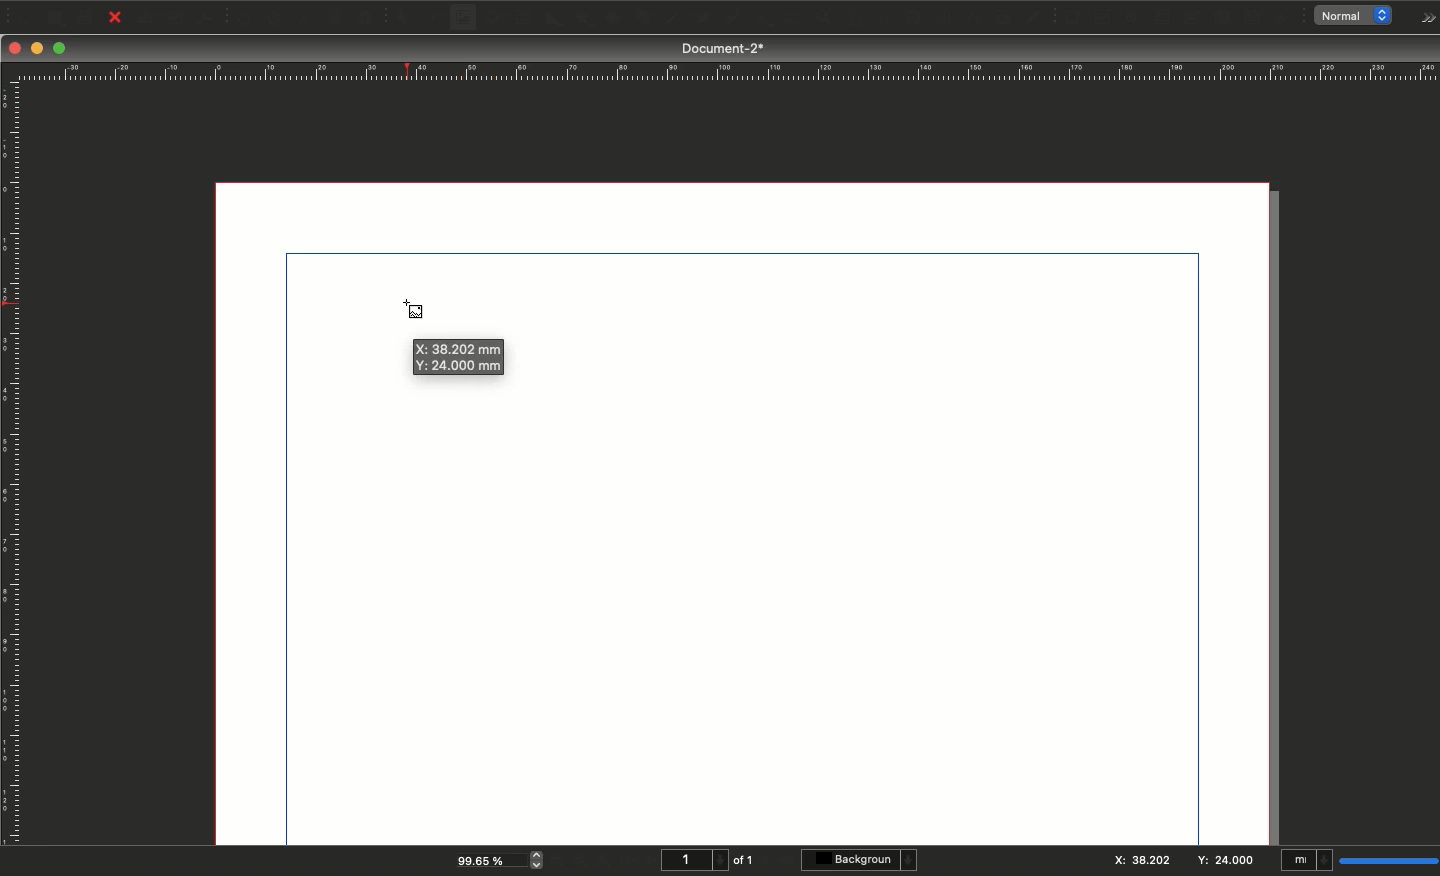 The height and width of the screenshot is (876, 1440). What do you see at coordinates (937, 17) in the screenshot?
I see `Unlink text frames` at bounding box center [937, 17].